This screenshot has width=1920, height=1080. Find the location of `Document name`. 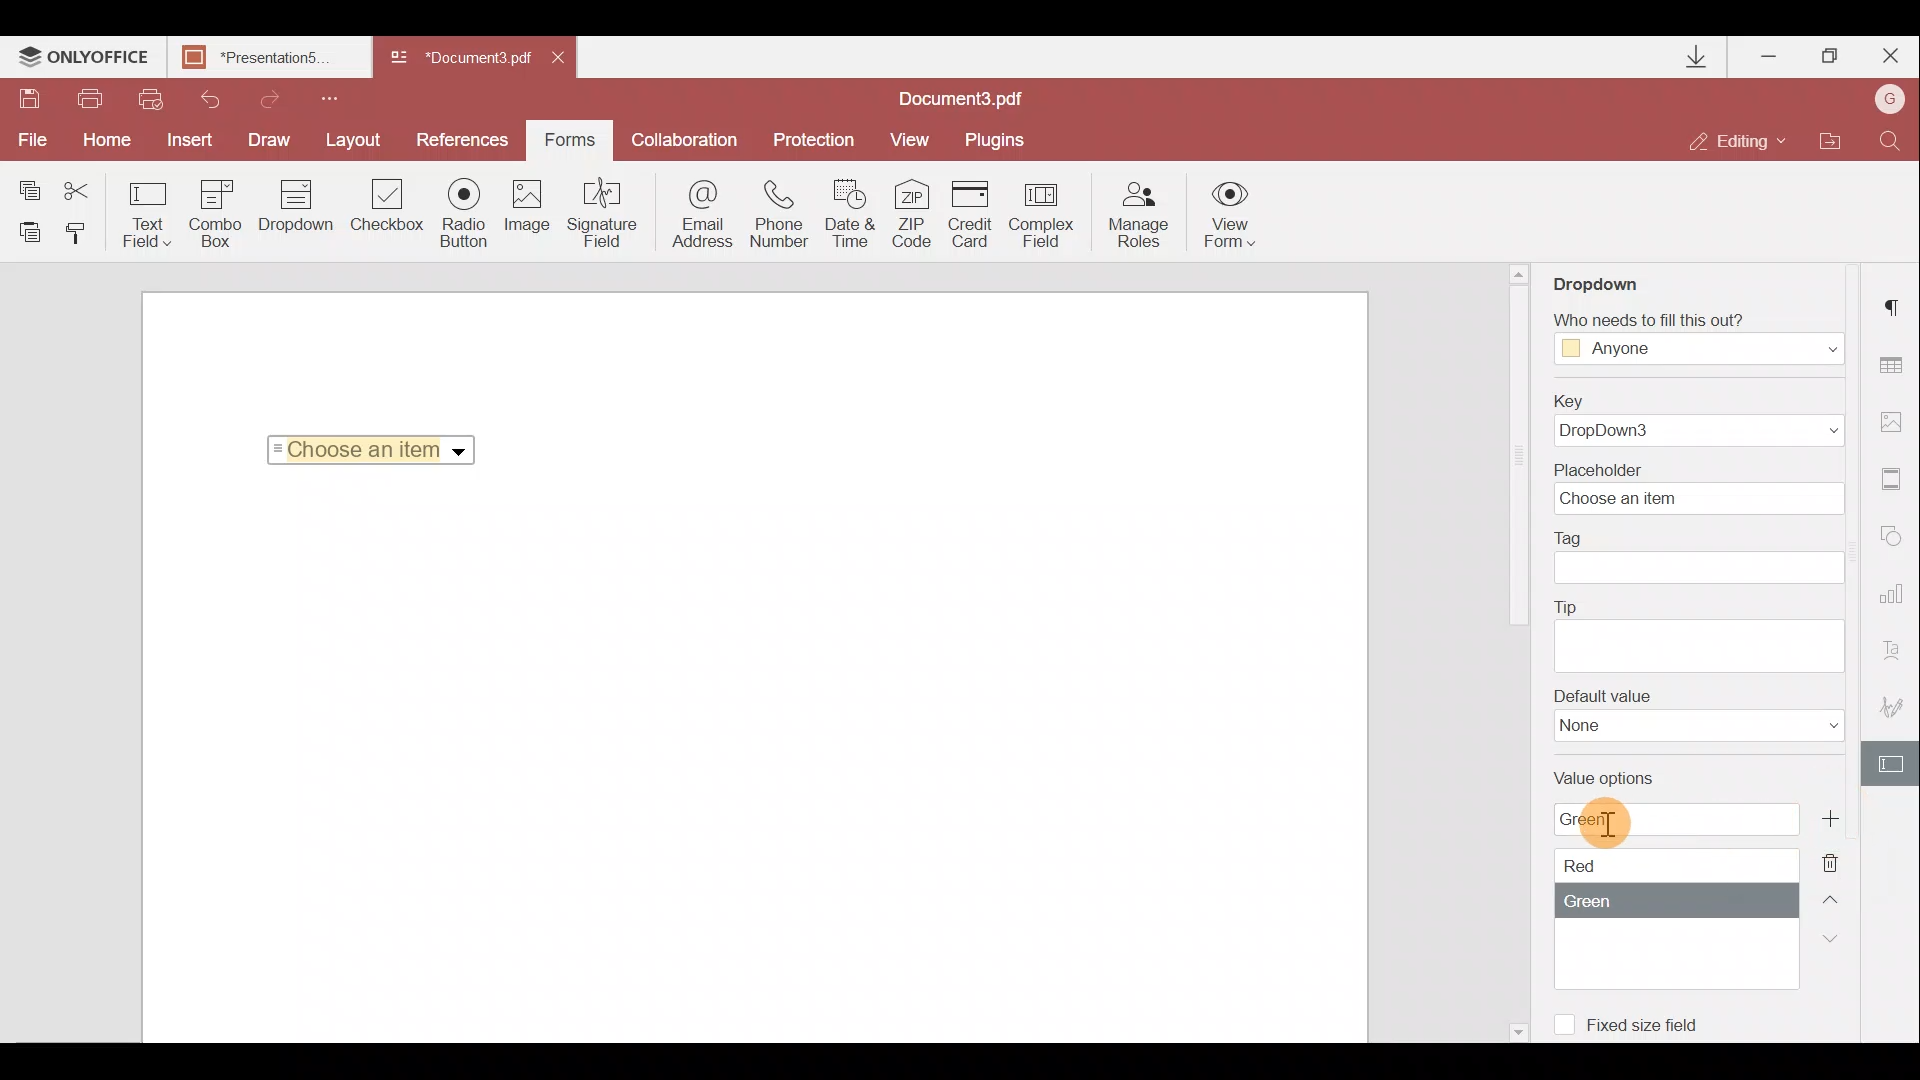

Document name is located at coordinates (275, 59).